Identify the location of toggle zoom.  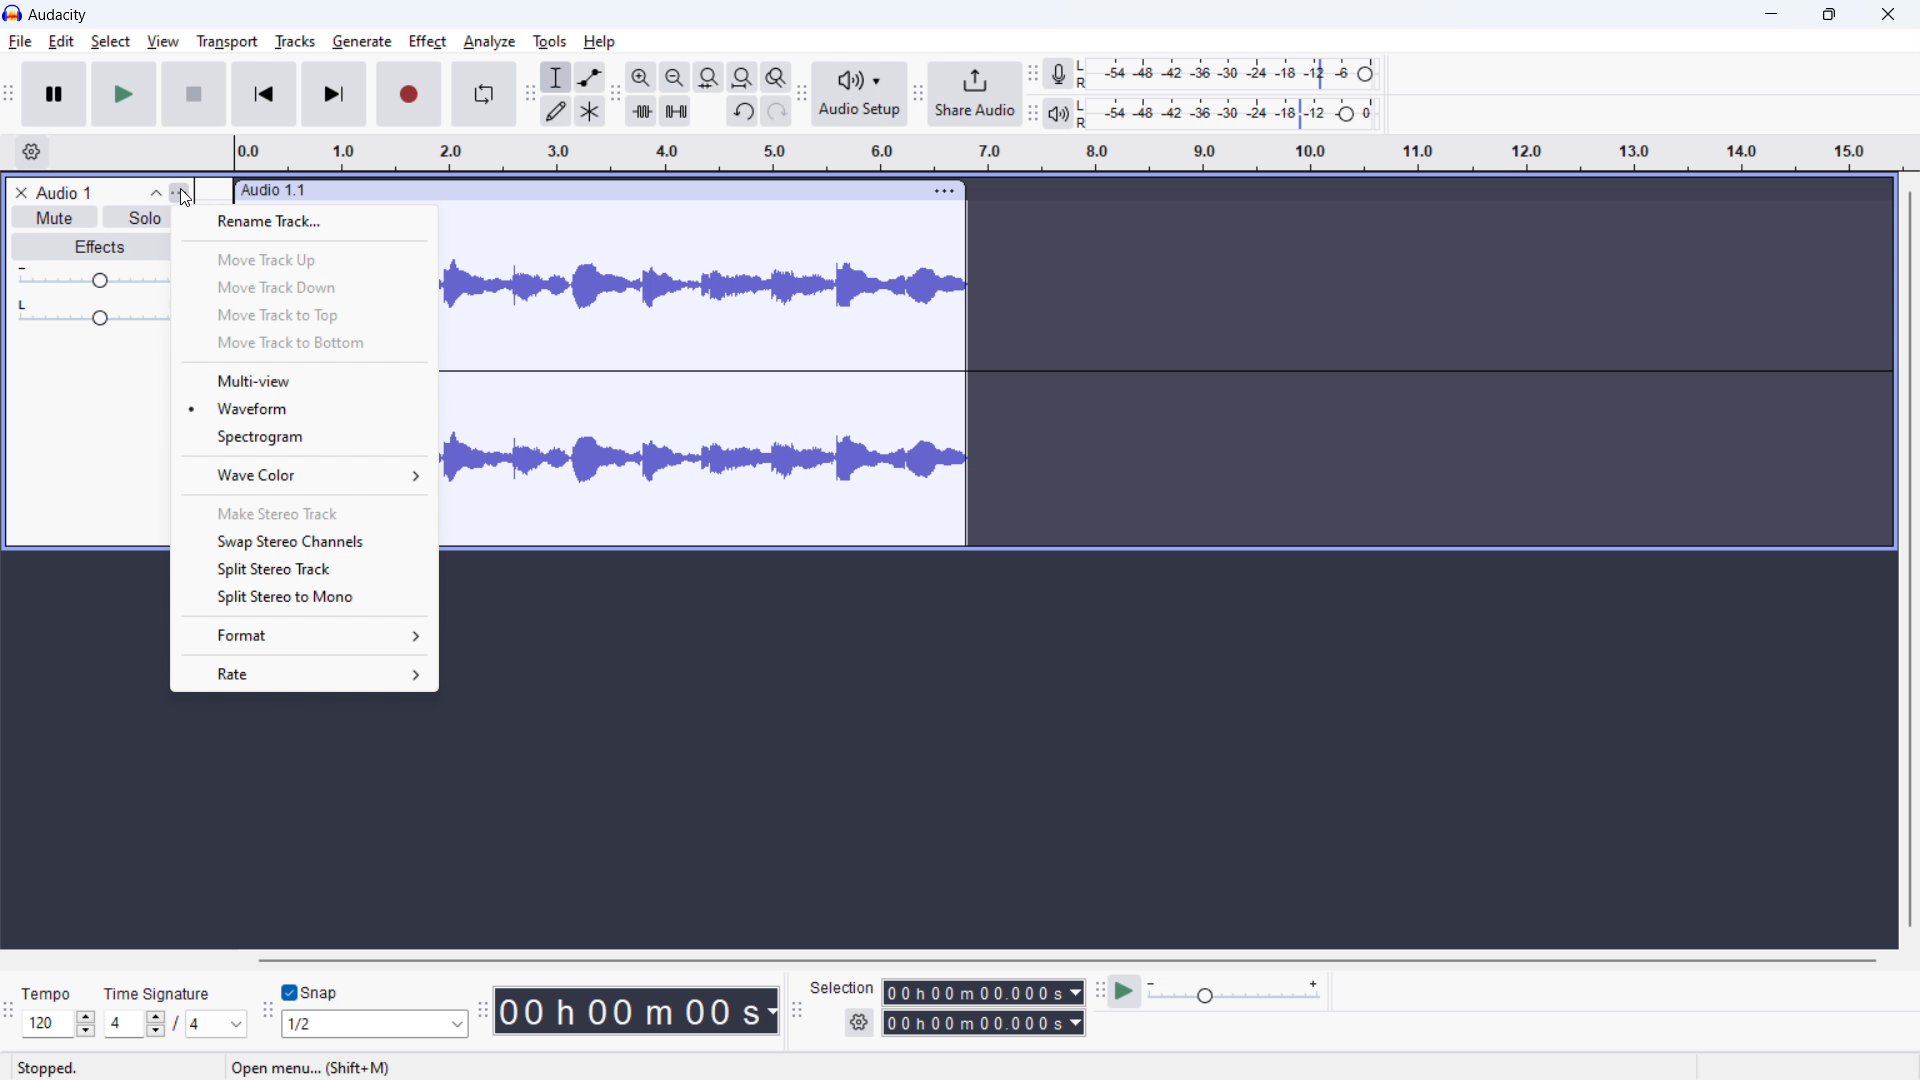
(776, 77).